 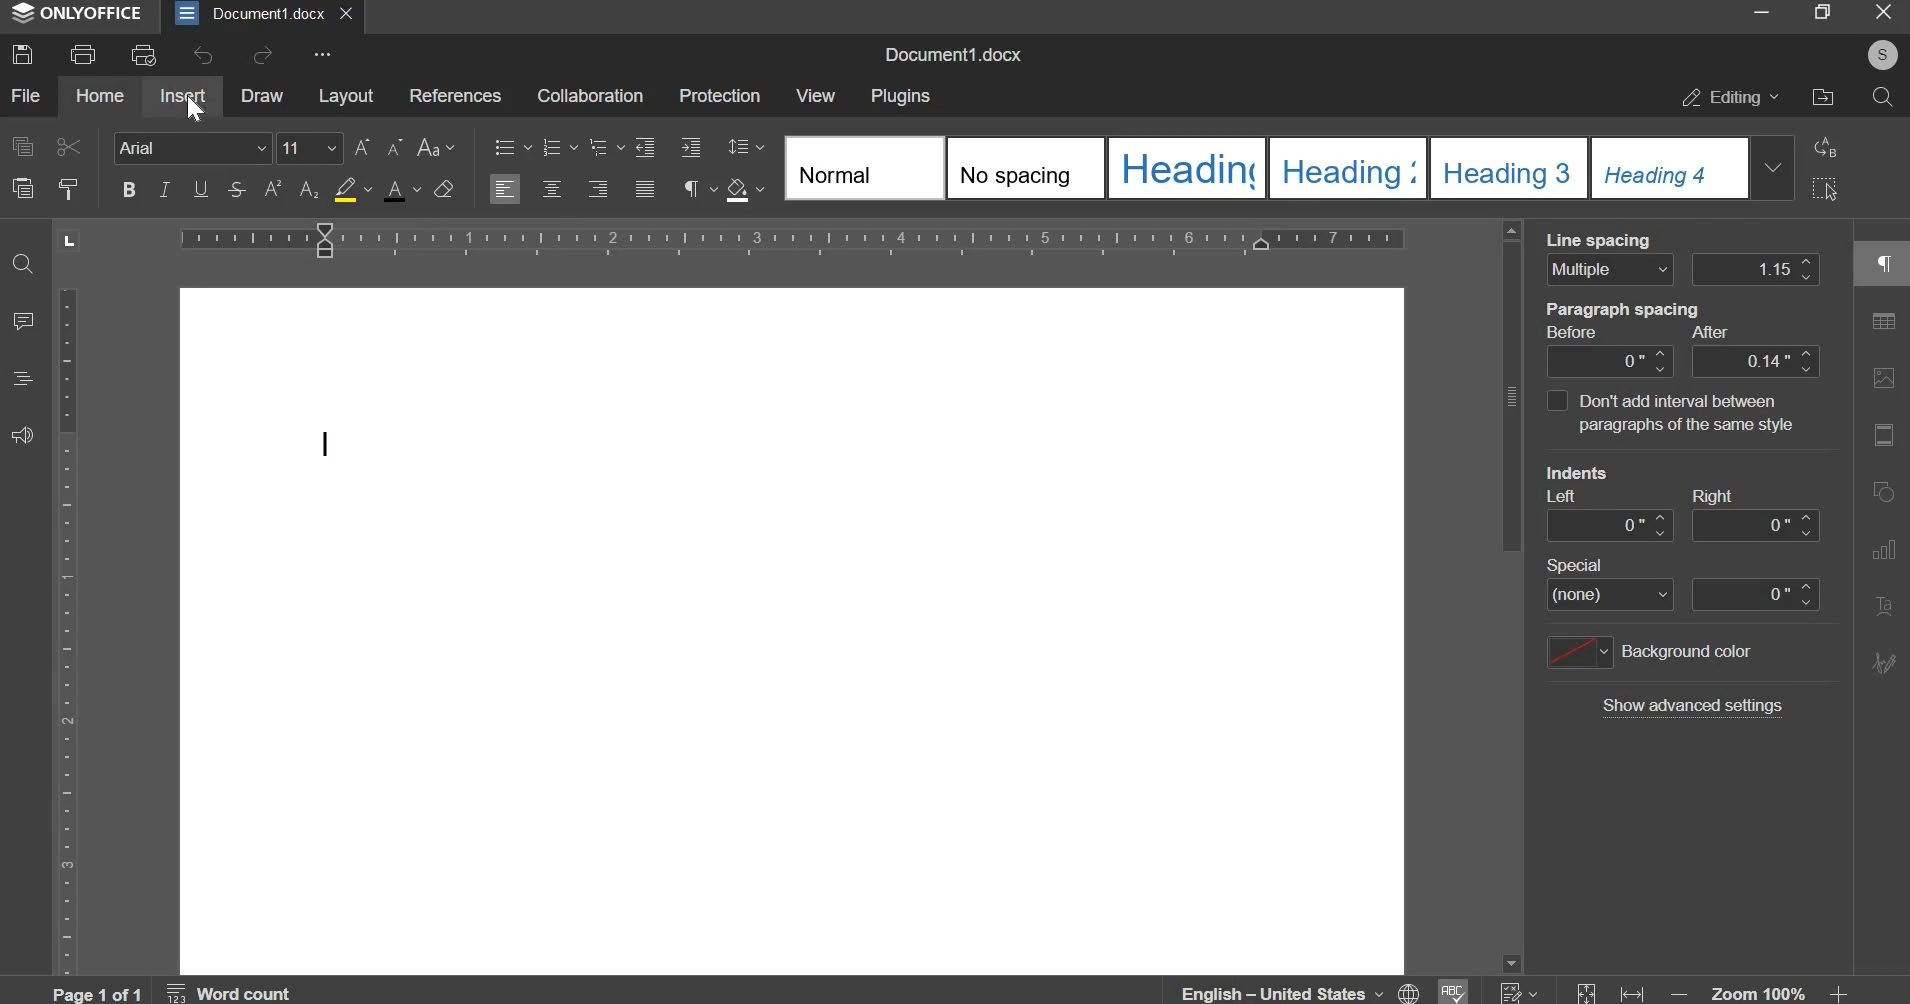 What do you see at coordinates (235, 191) in the screenshot?
I see `strikethrough` at bounding box center [235, 191].